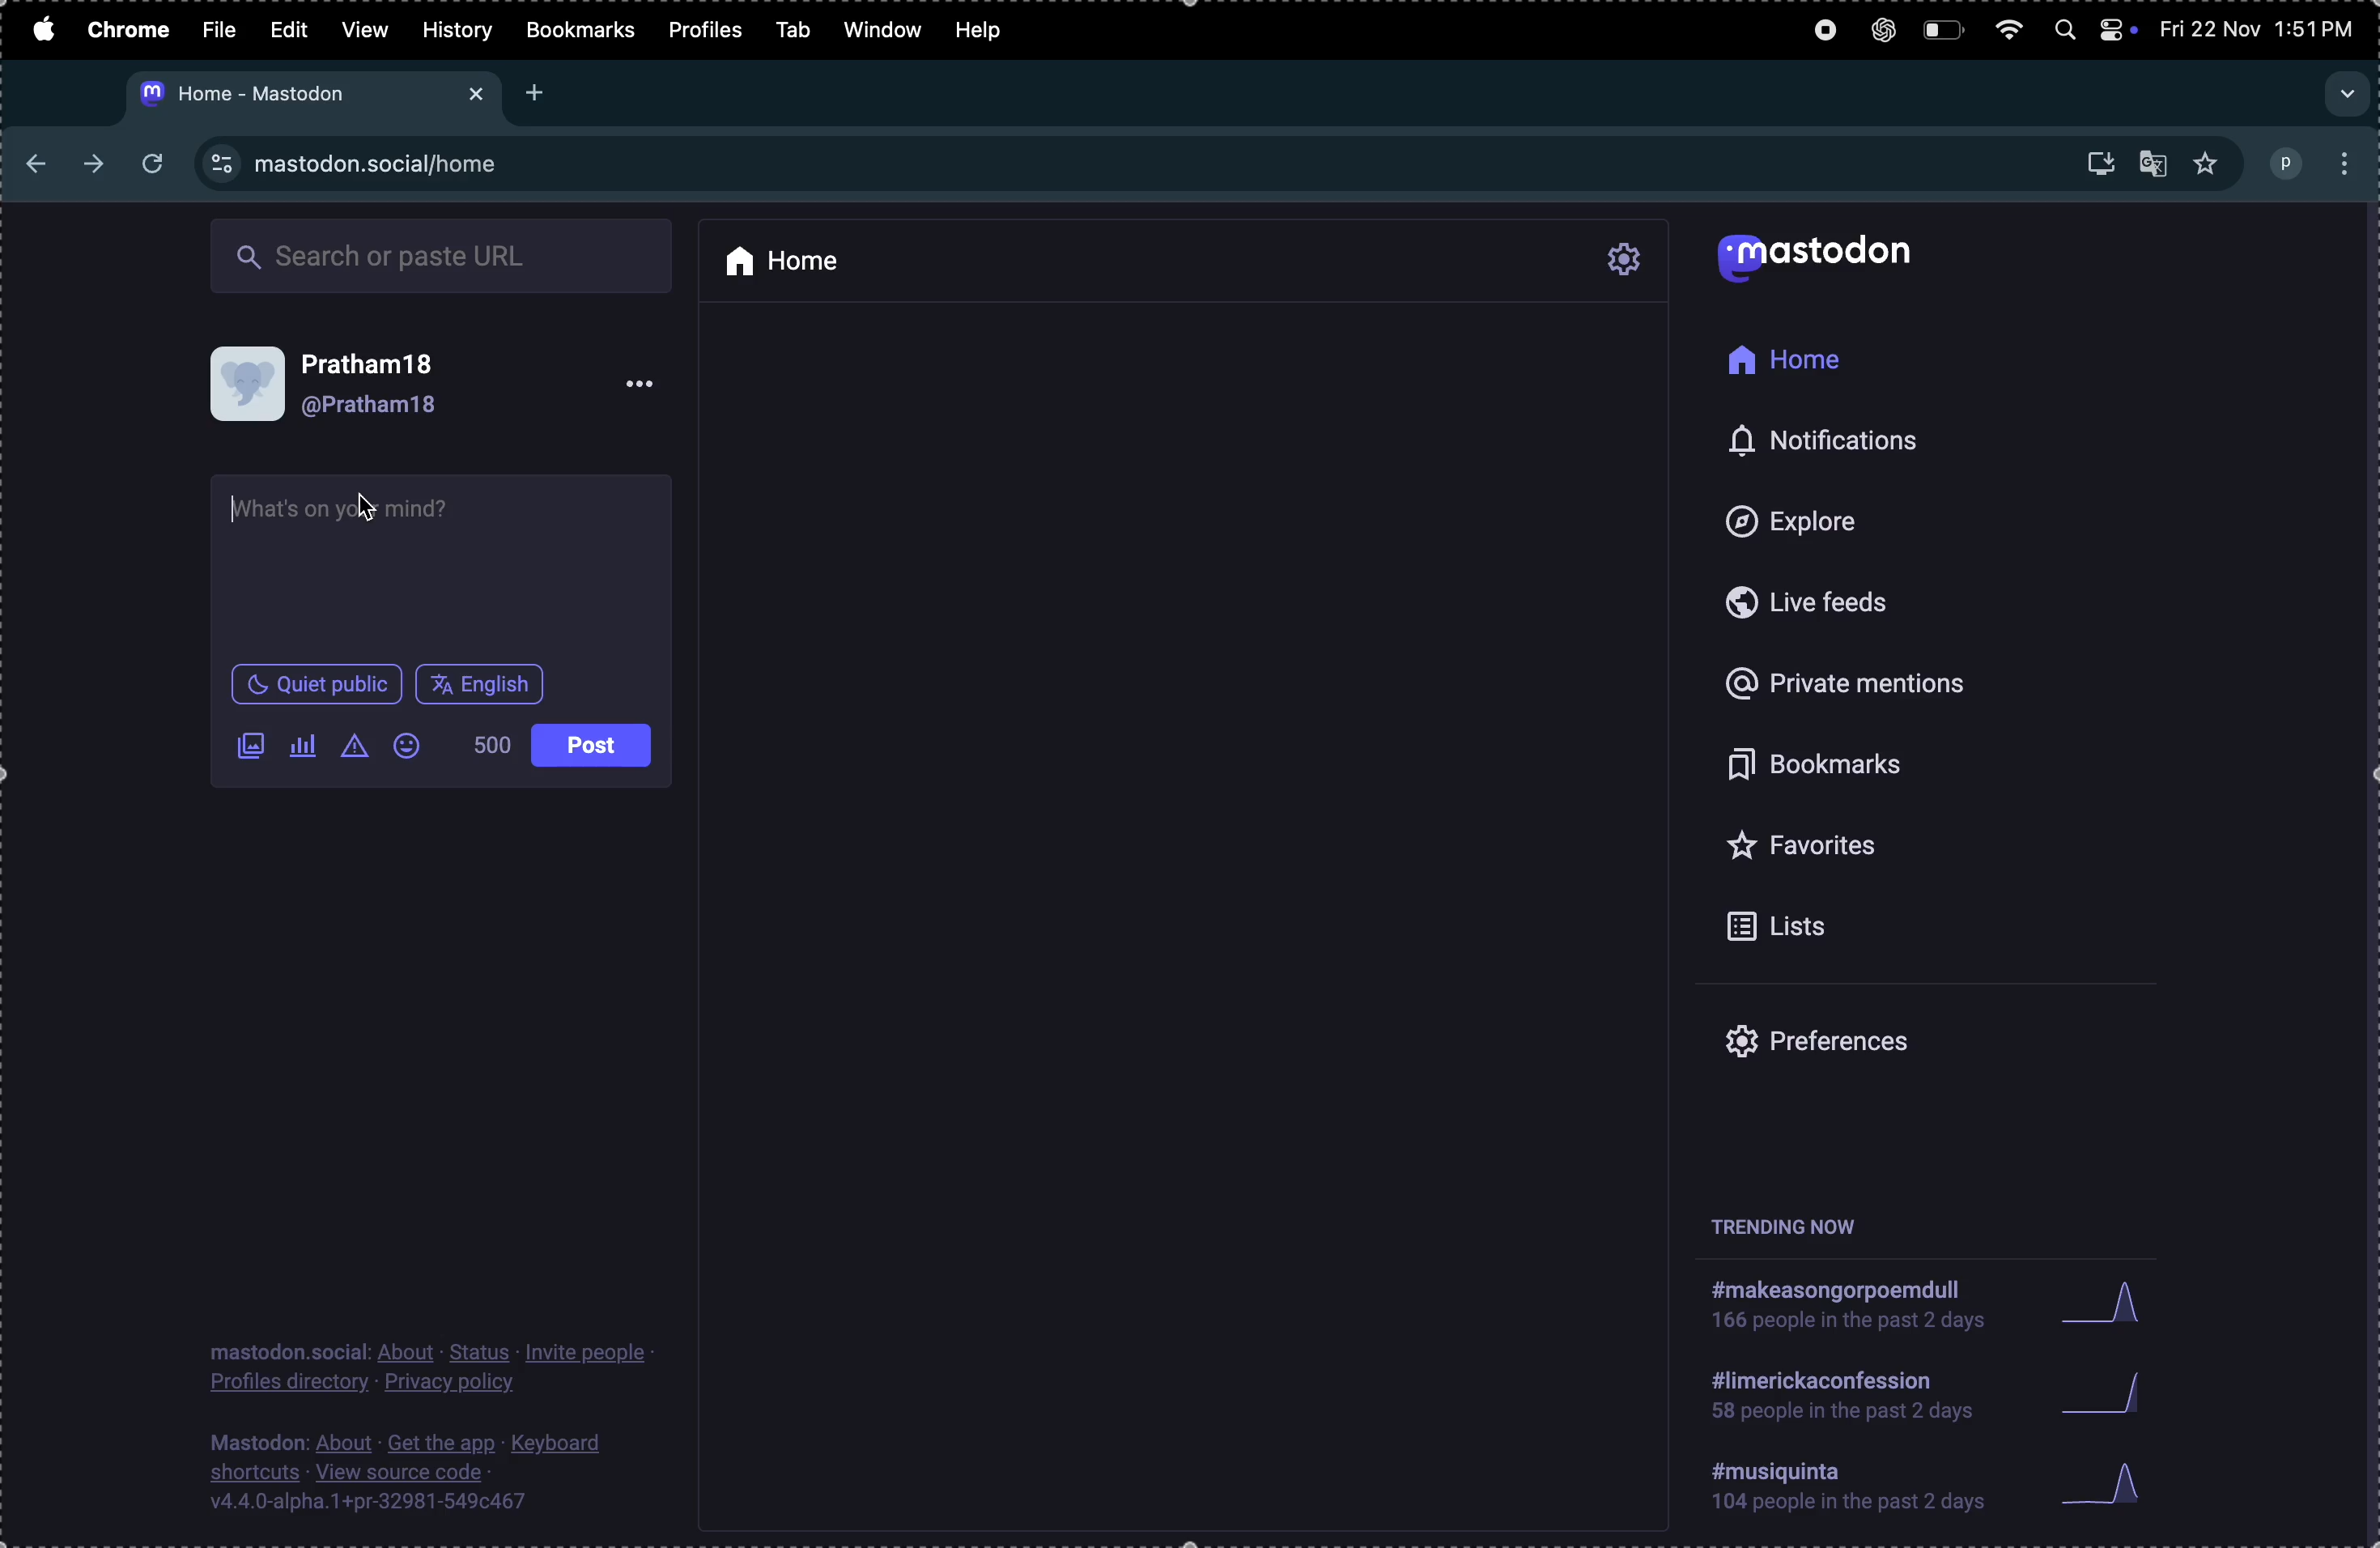 This screenshot has width=2380, height=1548. I want to click on 500 words, so click(488, 743).